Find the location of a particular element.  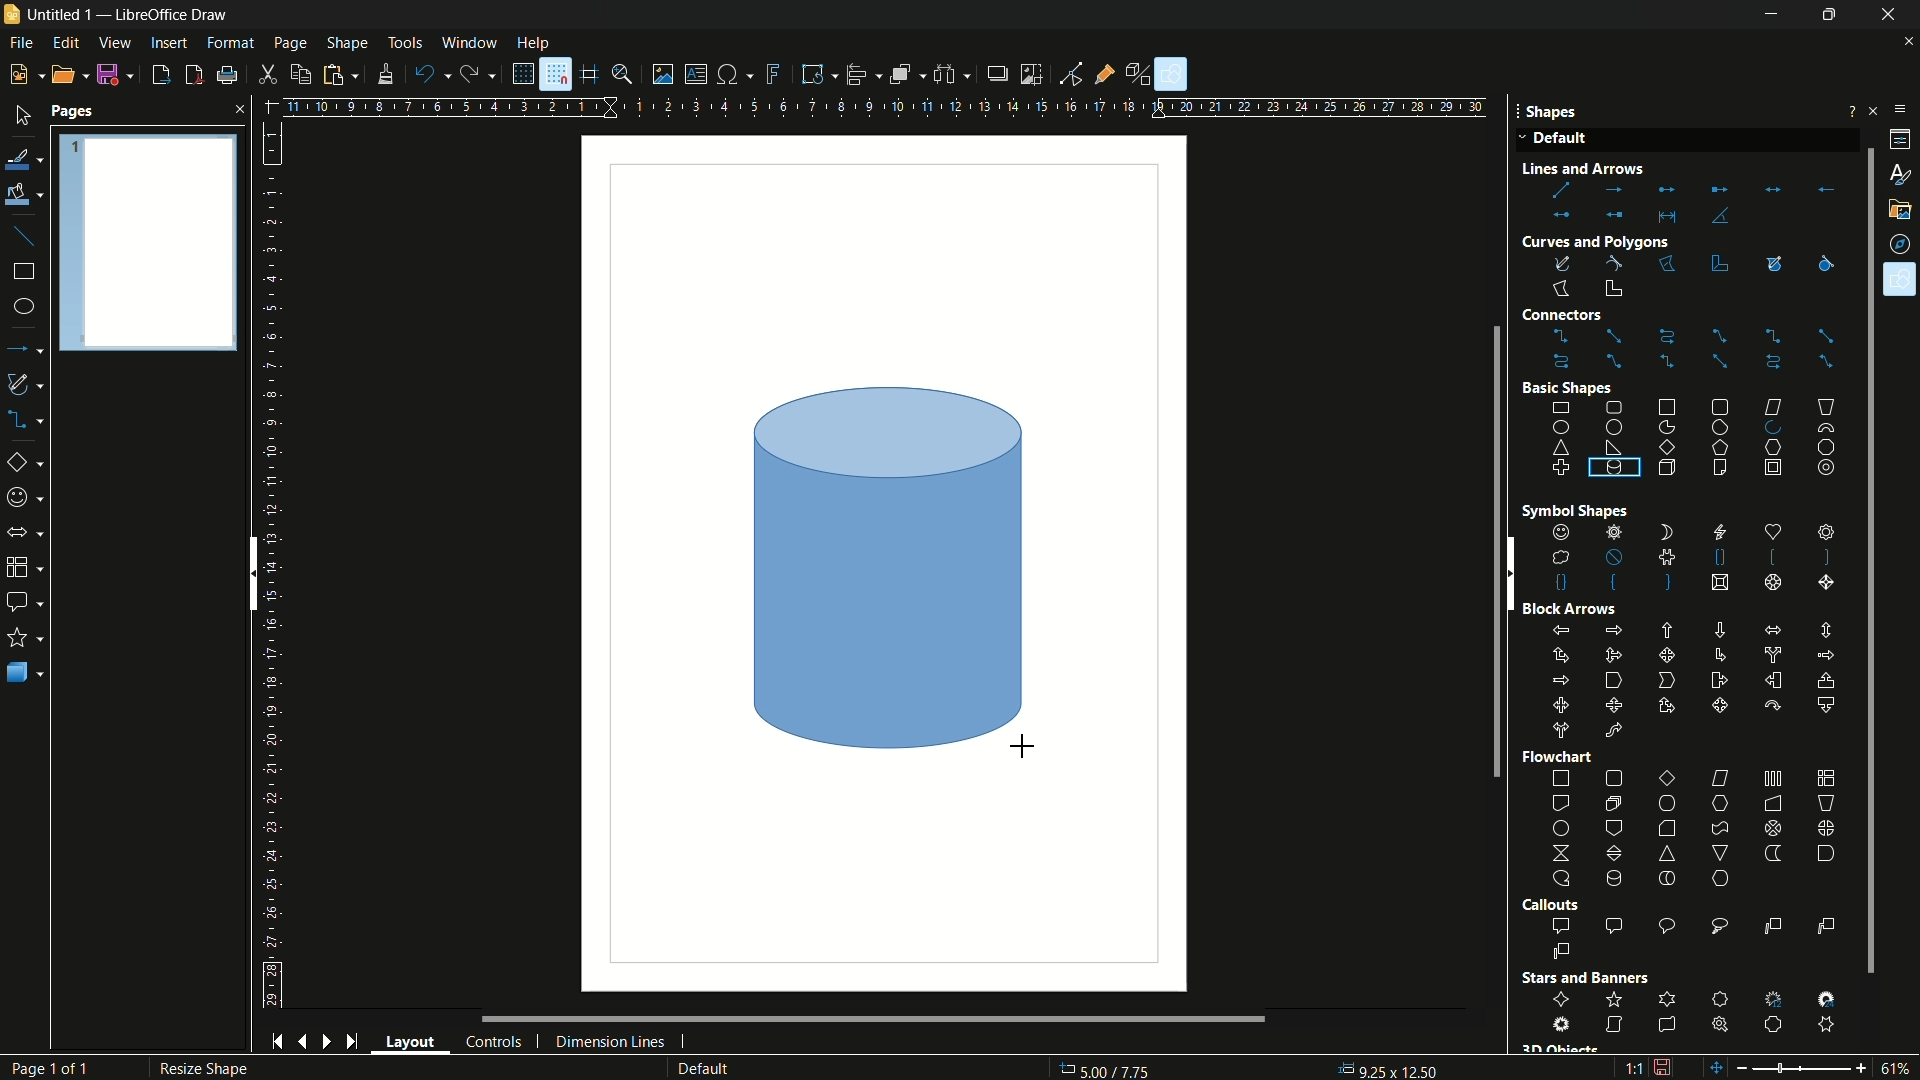

maximize or restore is located at coordinates (1834, 15).